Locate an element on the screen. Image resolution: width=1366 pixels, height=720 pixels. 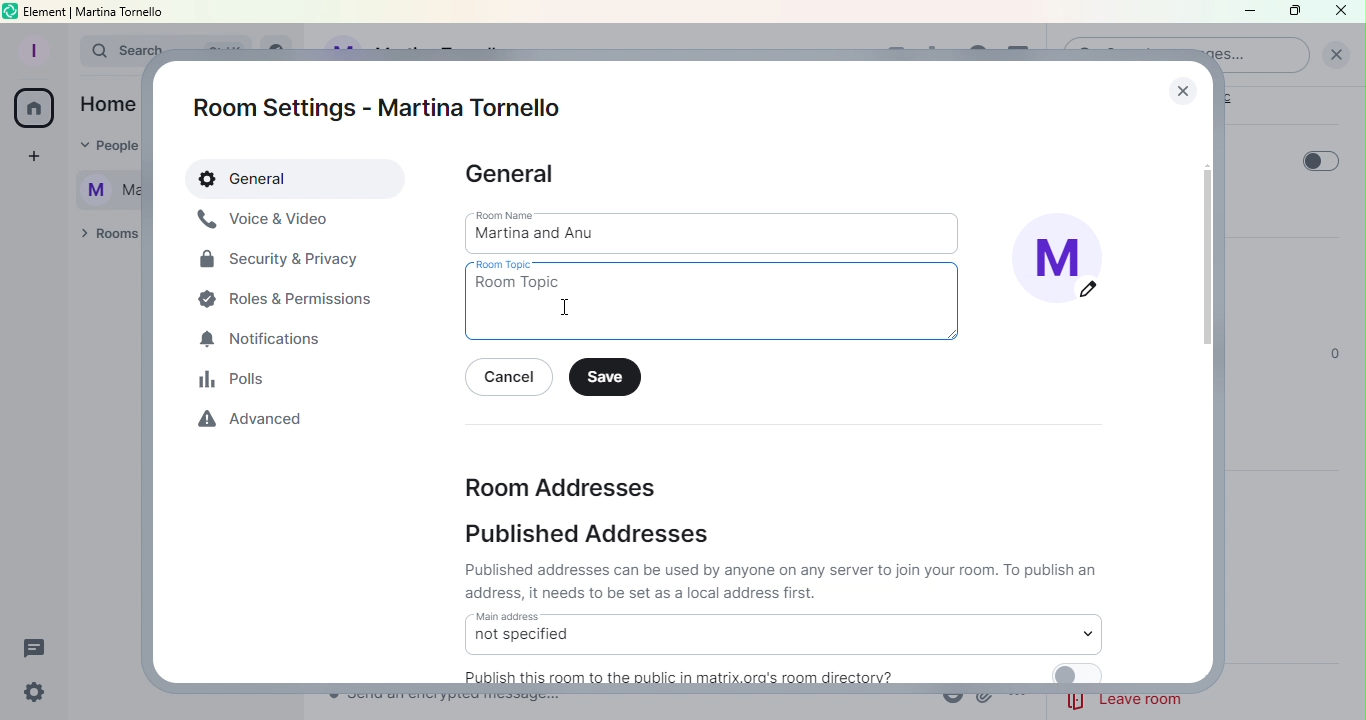
Display image is located at coordinates (1067, 264).